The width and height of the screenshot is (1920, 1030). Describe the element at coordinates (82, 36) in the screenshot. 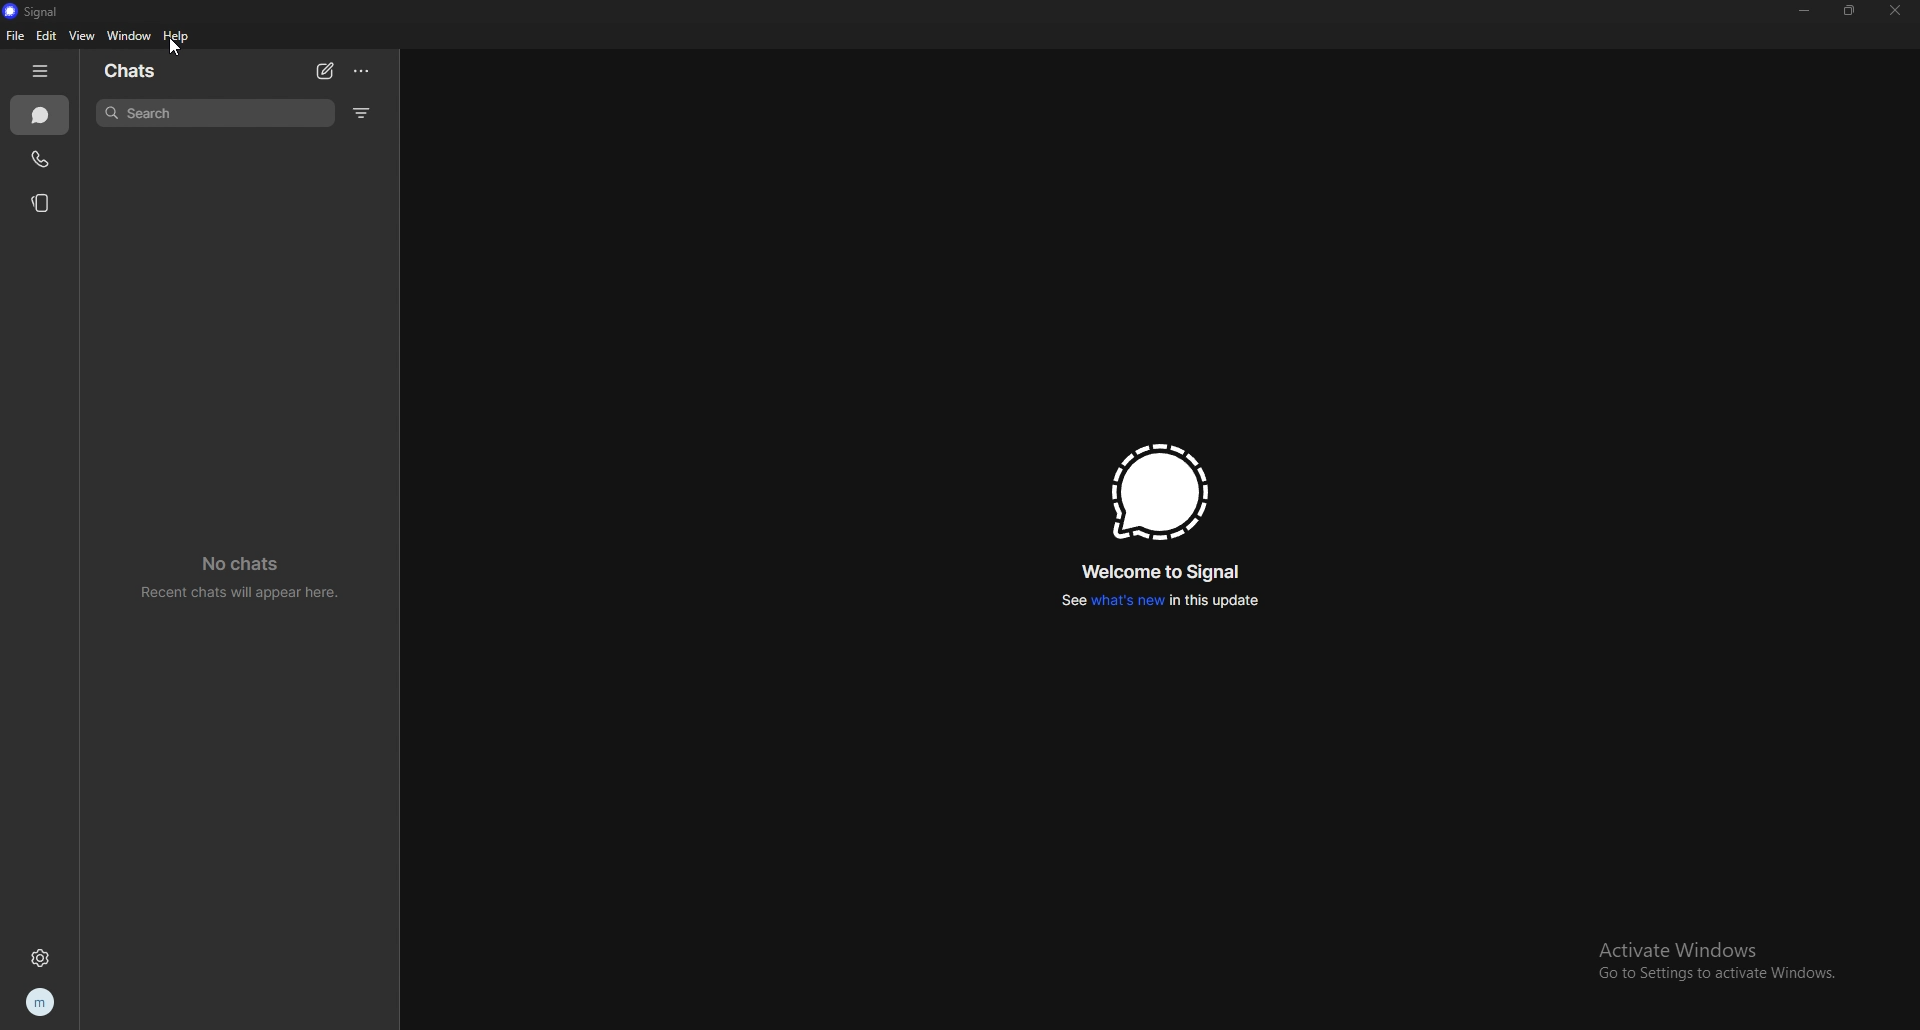

I see `view` at that location.